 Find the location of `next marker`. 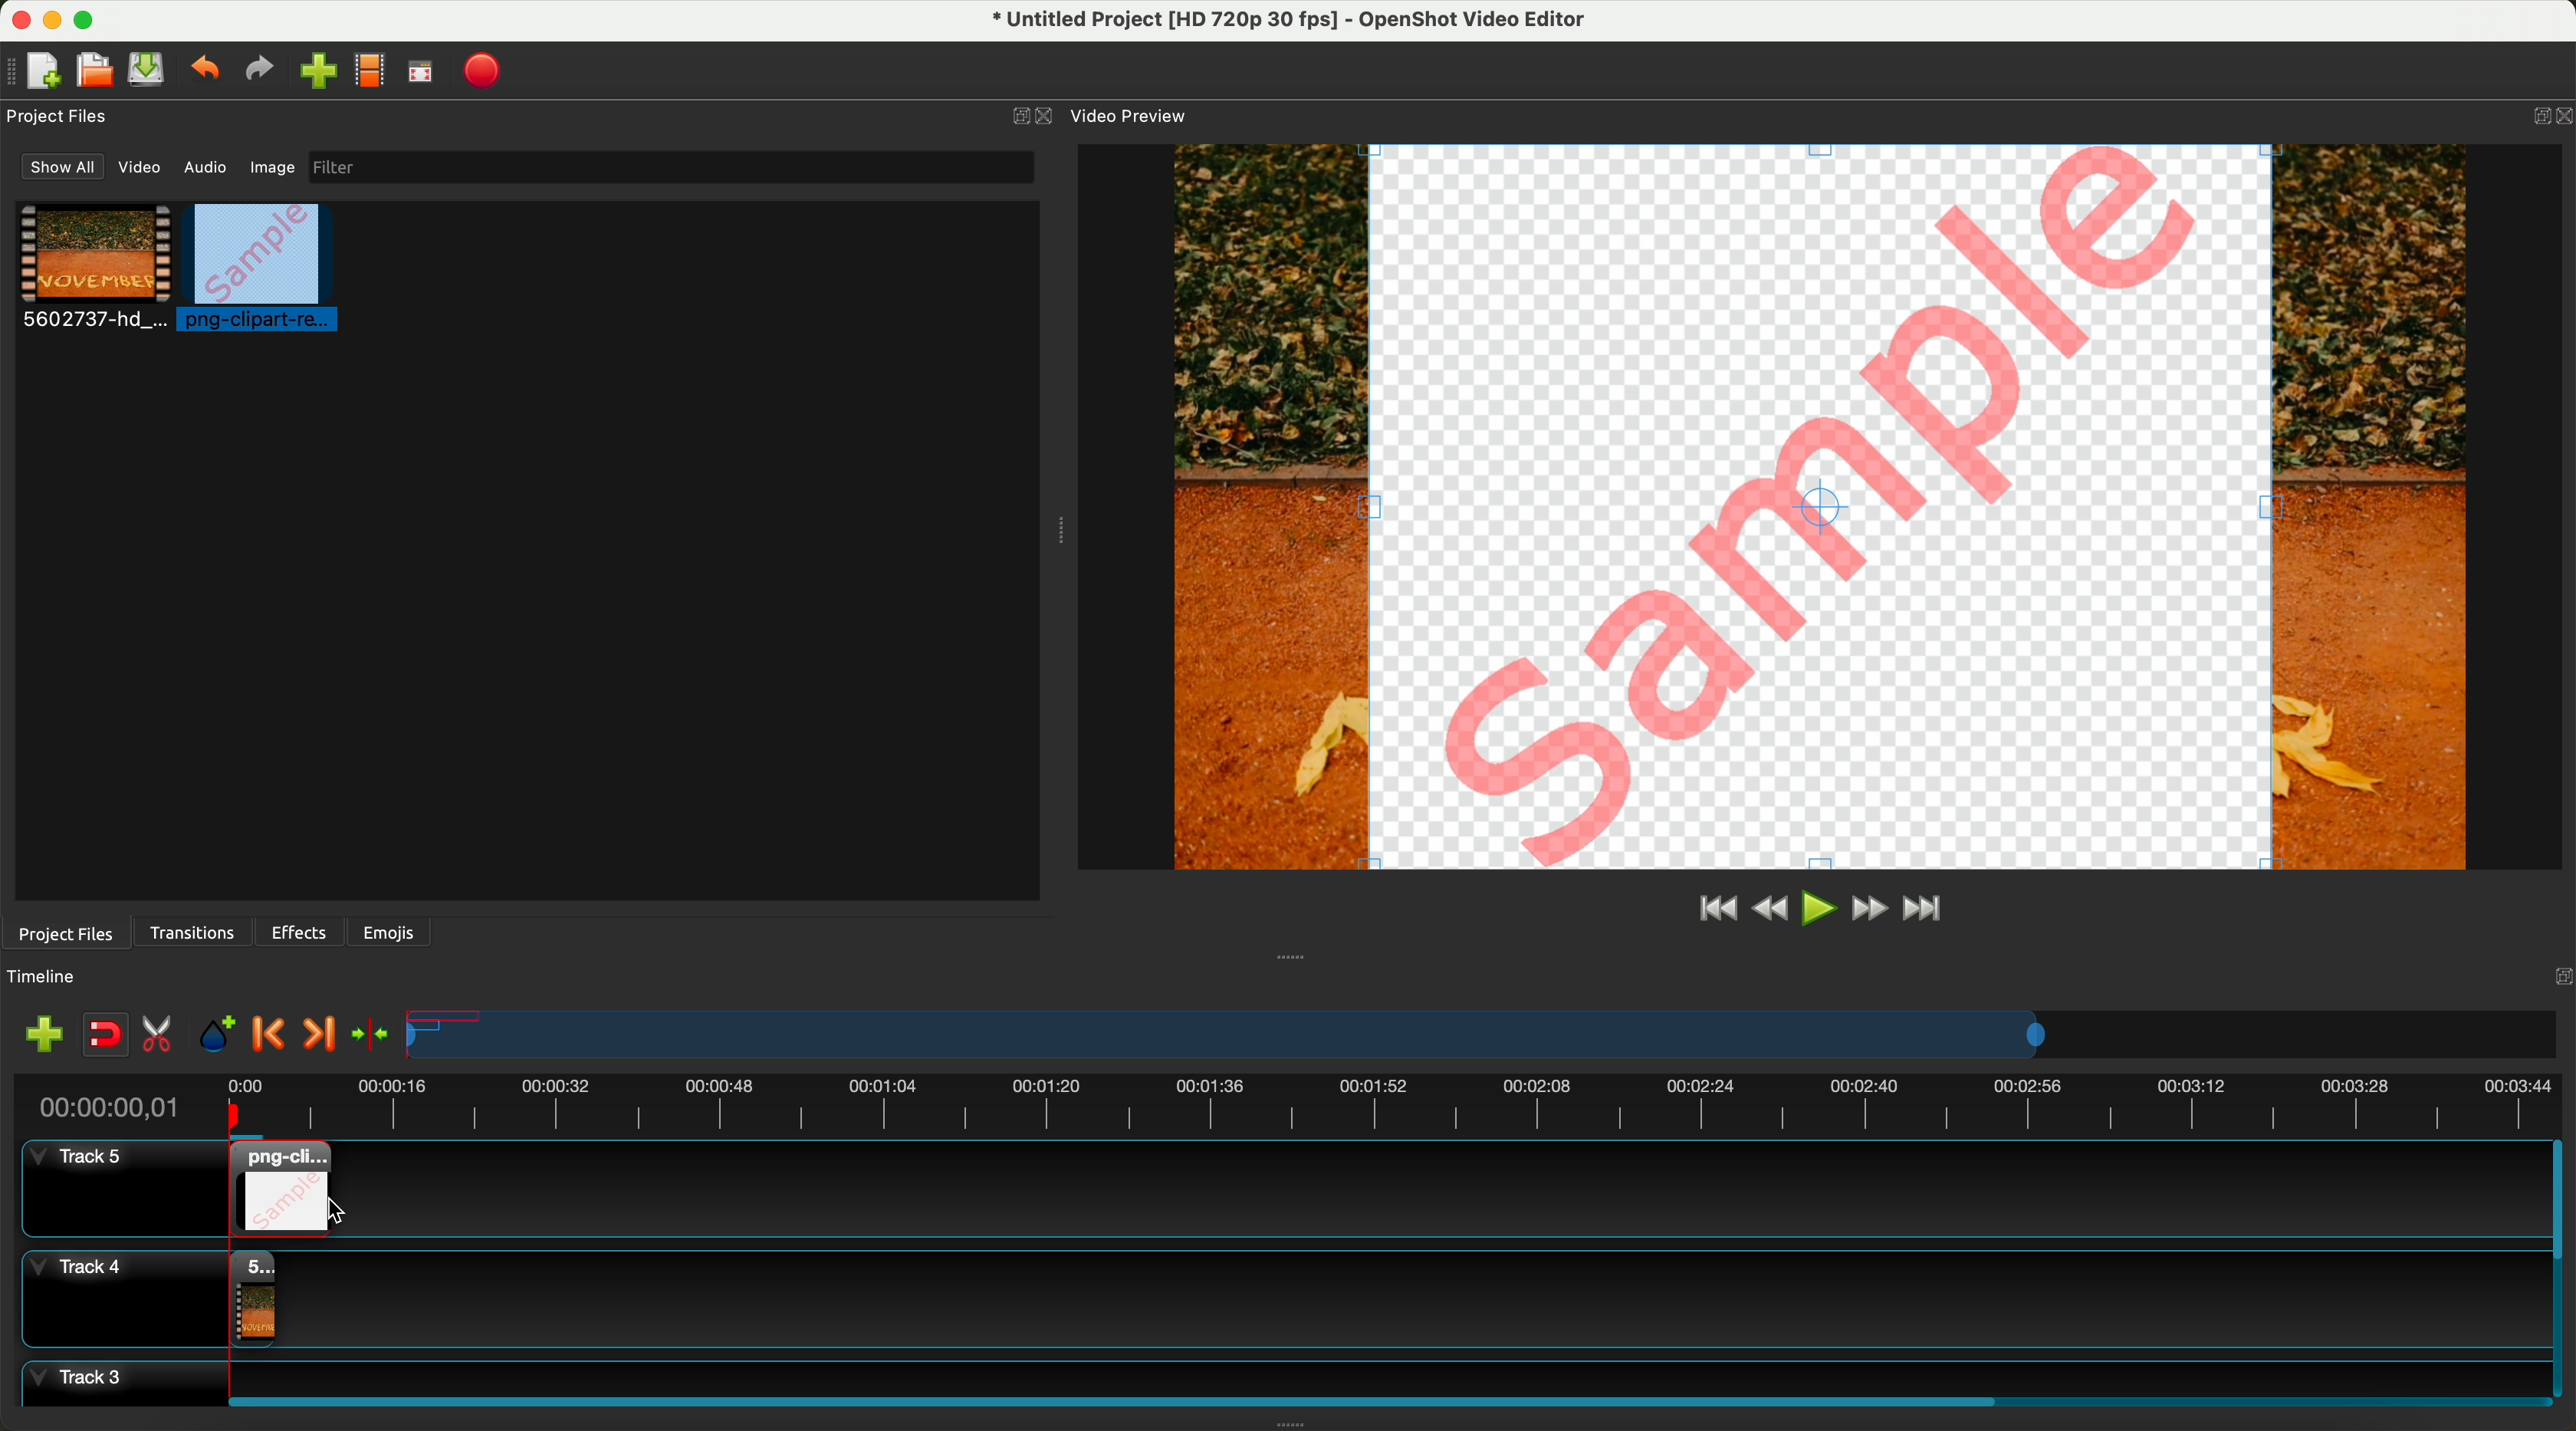

next marker is located at coordinates (317, 1035).